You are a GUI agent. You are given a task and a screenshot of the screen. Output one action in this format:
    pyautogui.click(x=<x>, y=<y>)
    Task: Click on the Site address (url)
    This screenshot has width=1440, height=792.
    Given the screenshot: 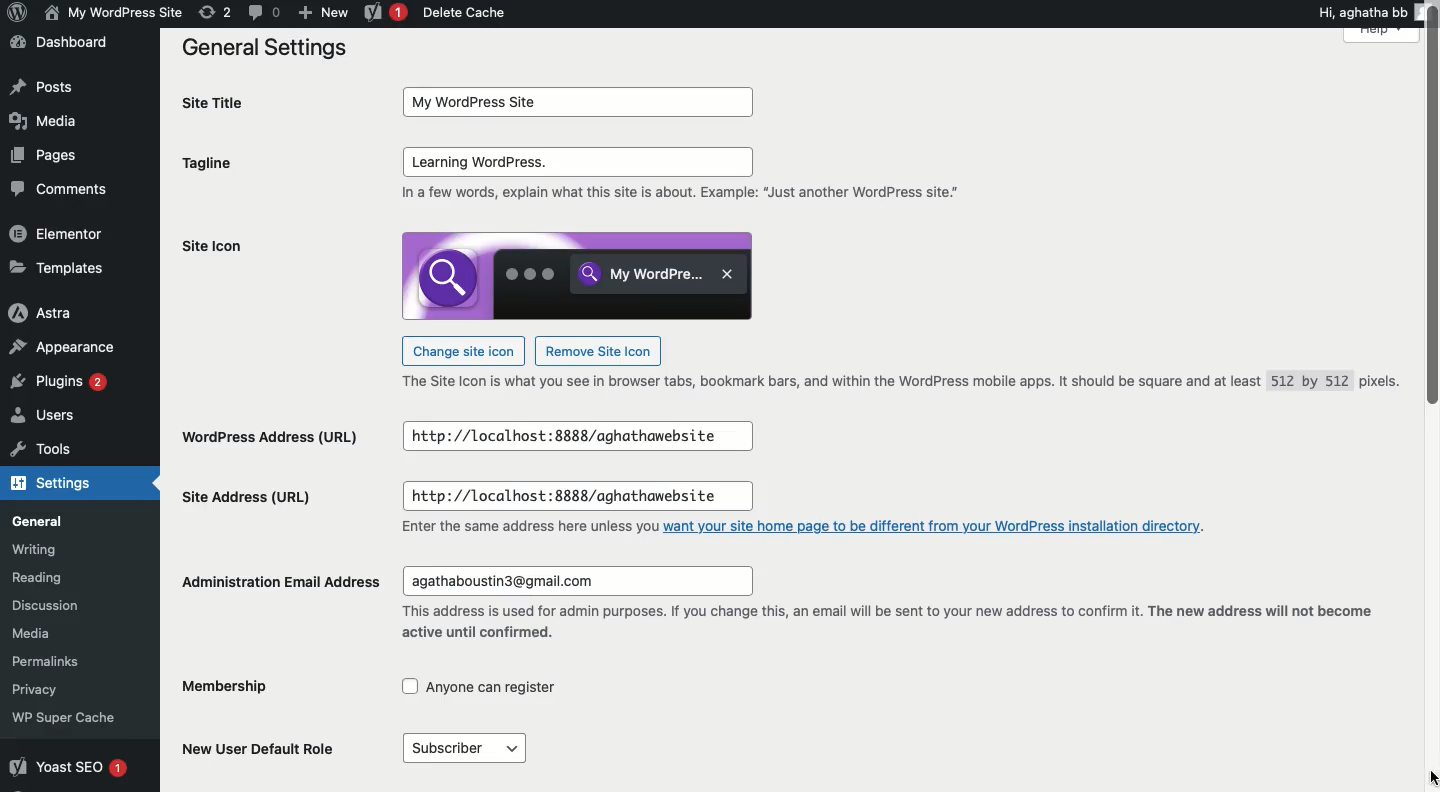 What is the action you would take?
    pyautogui.click(x=251, y=489)
    